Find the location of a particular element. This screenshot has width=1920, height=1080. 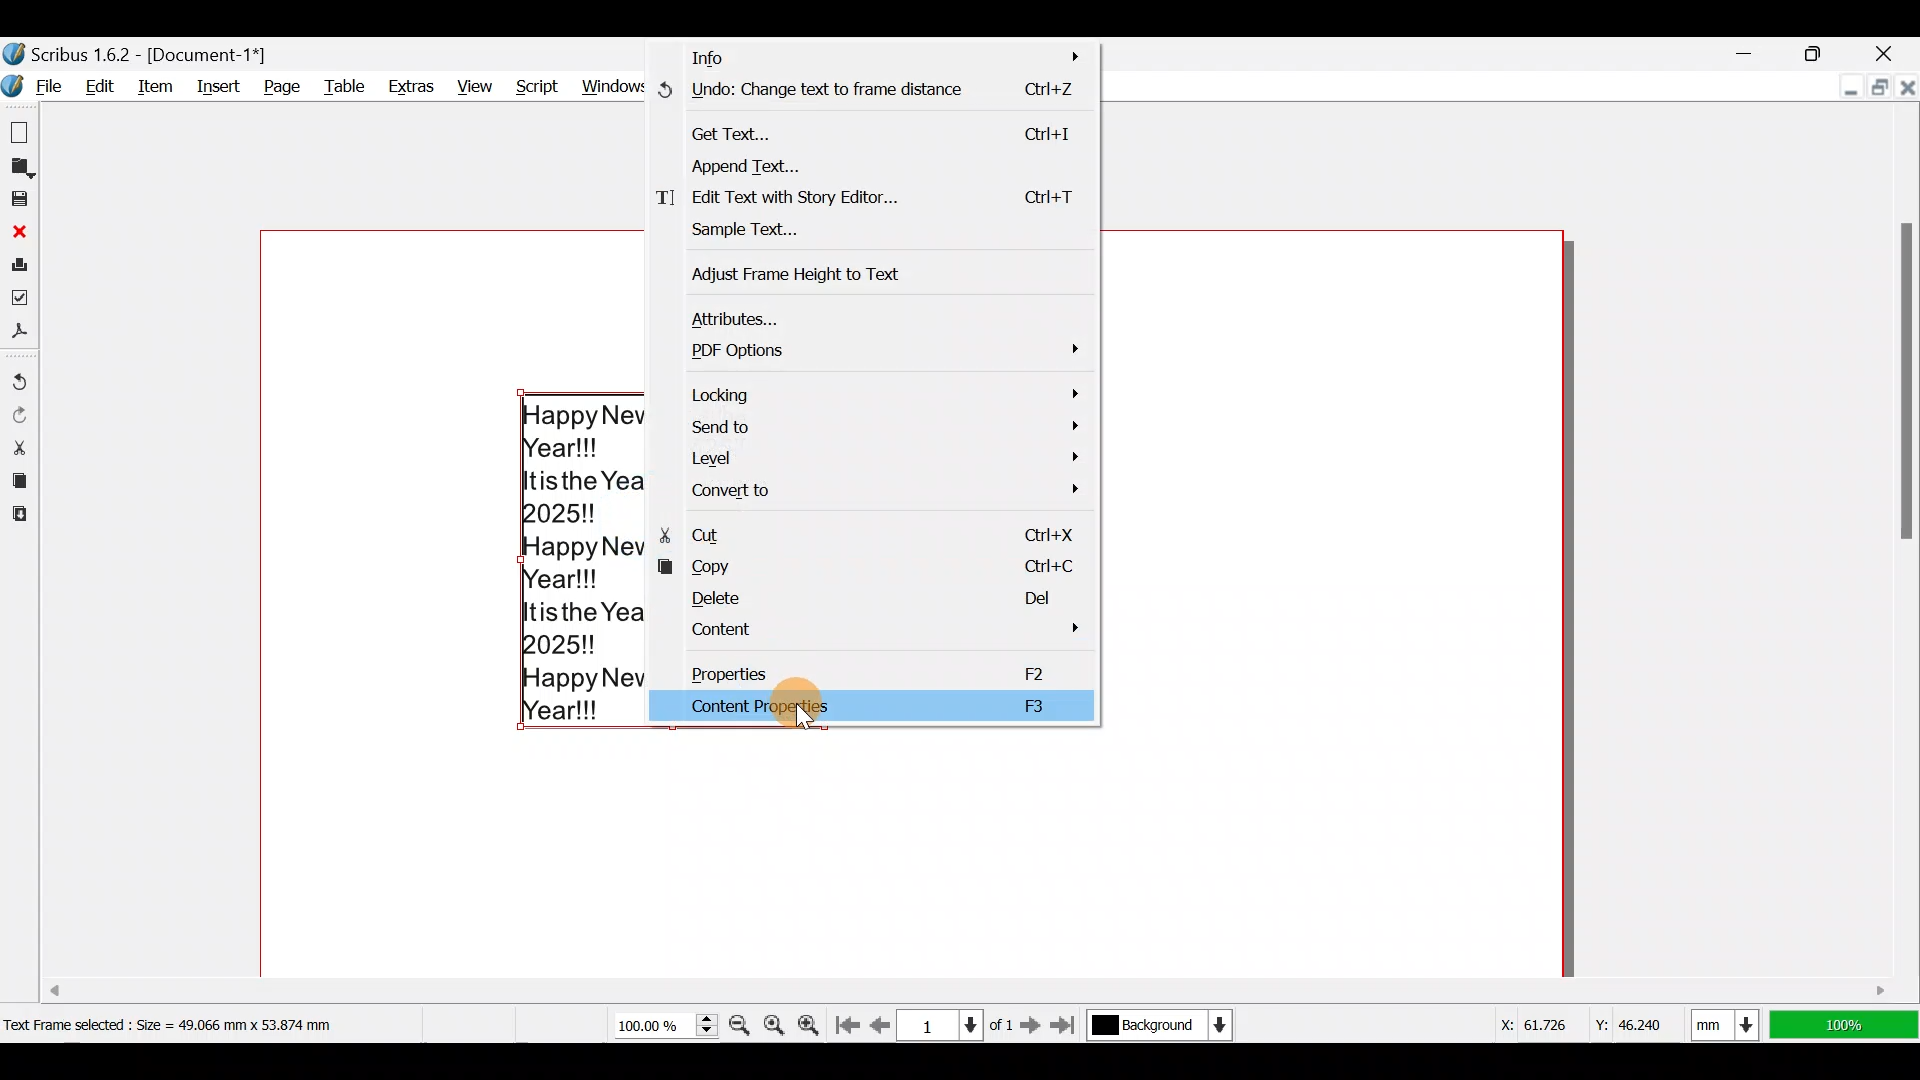

Happy New Year is located at coordinates (582, 559).